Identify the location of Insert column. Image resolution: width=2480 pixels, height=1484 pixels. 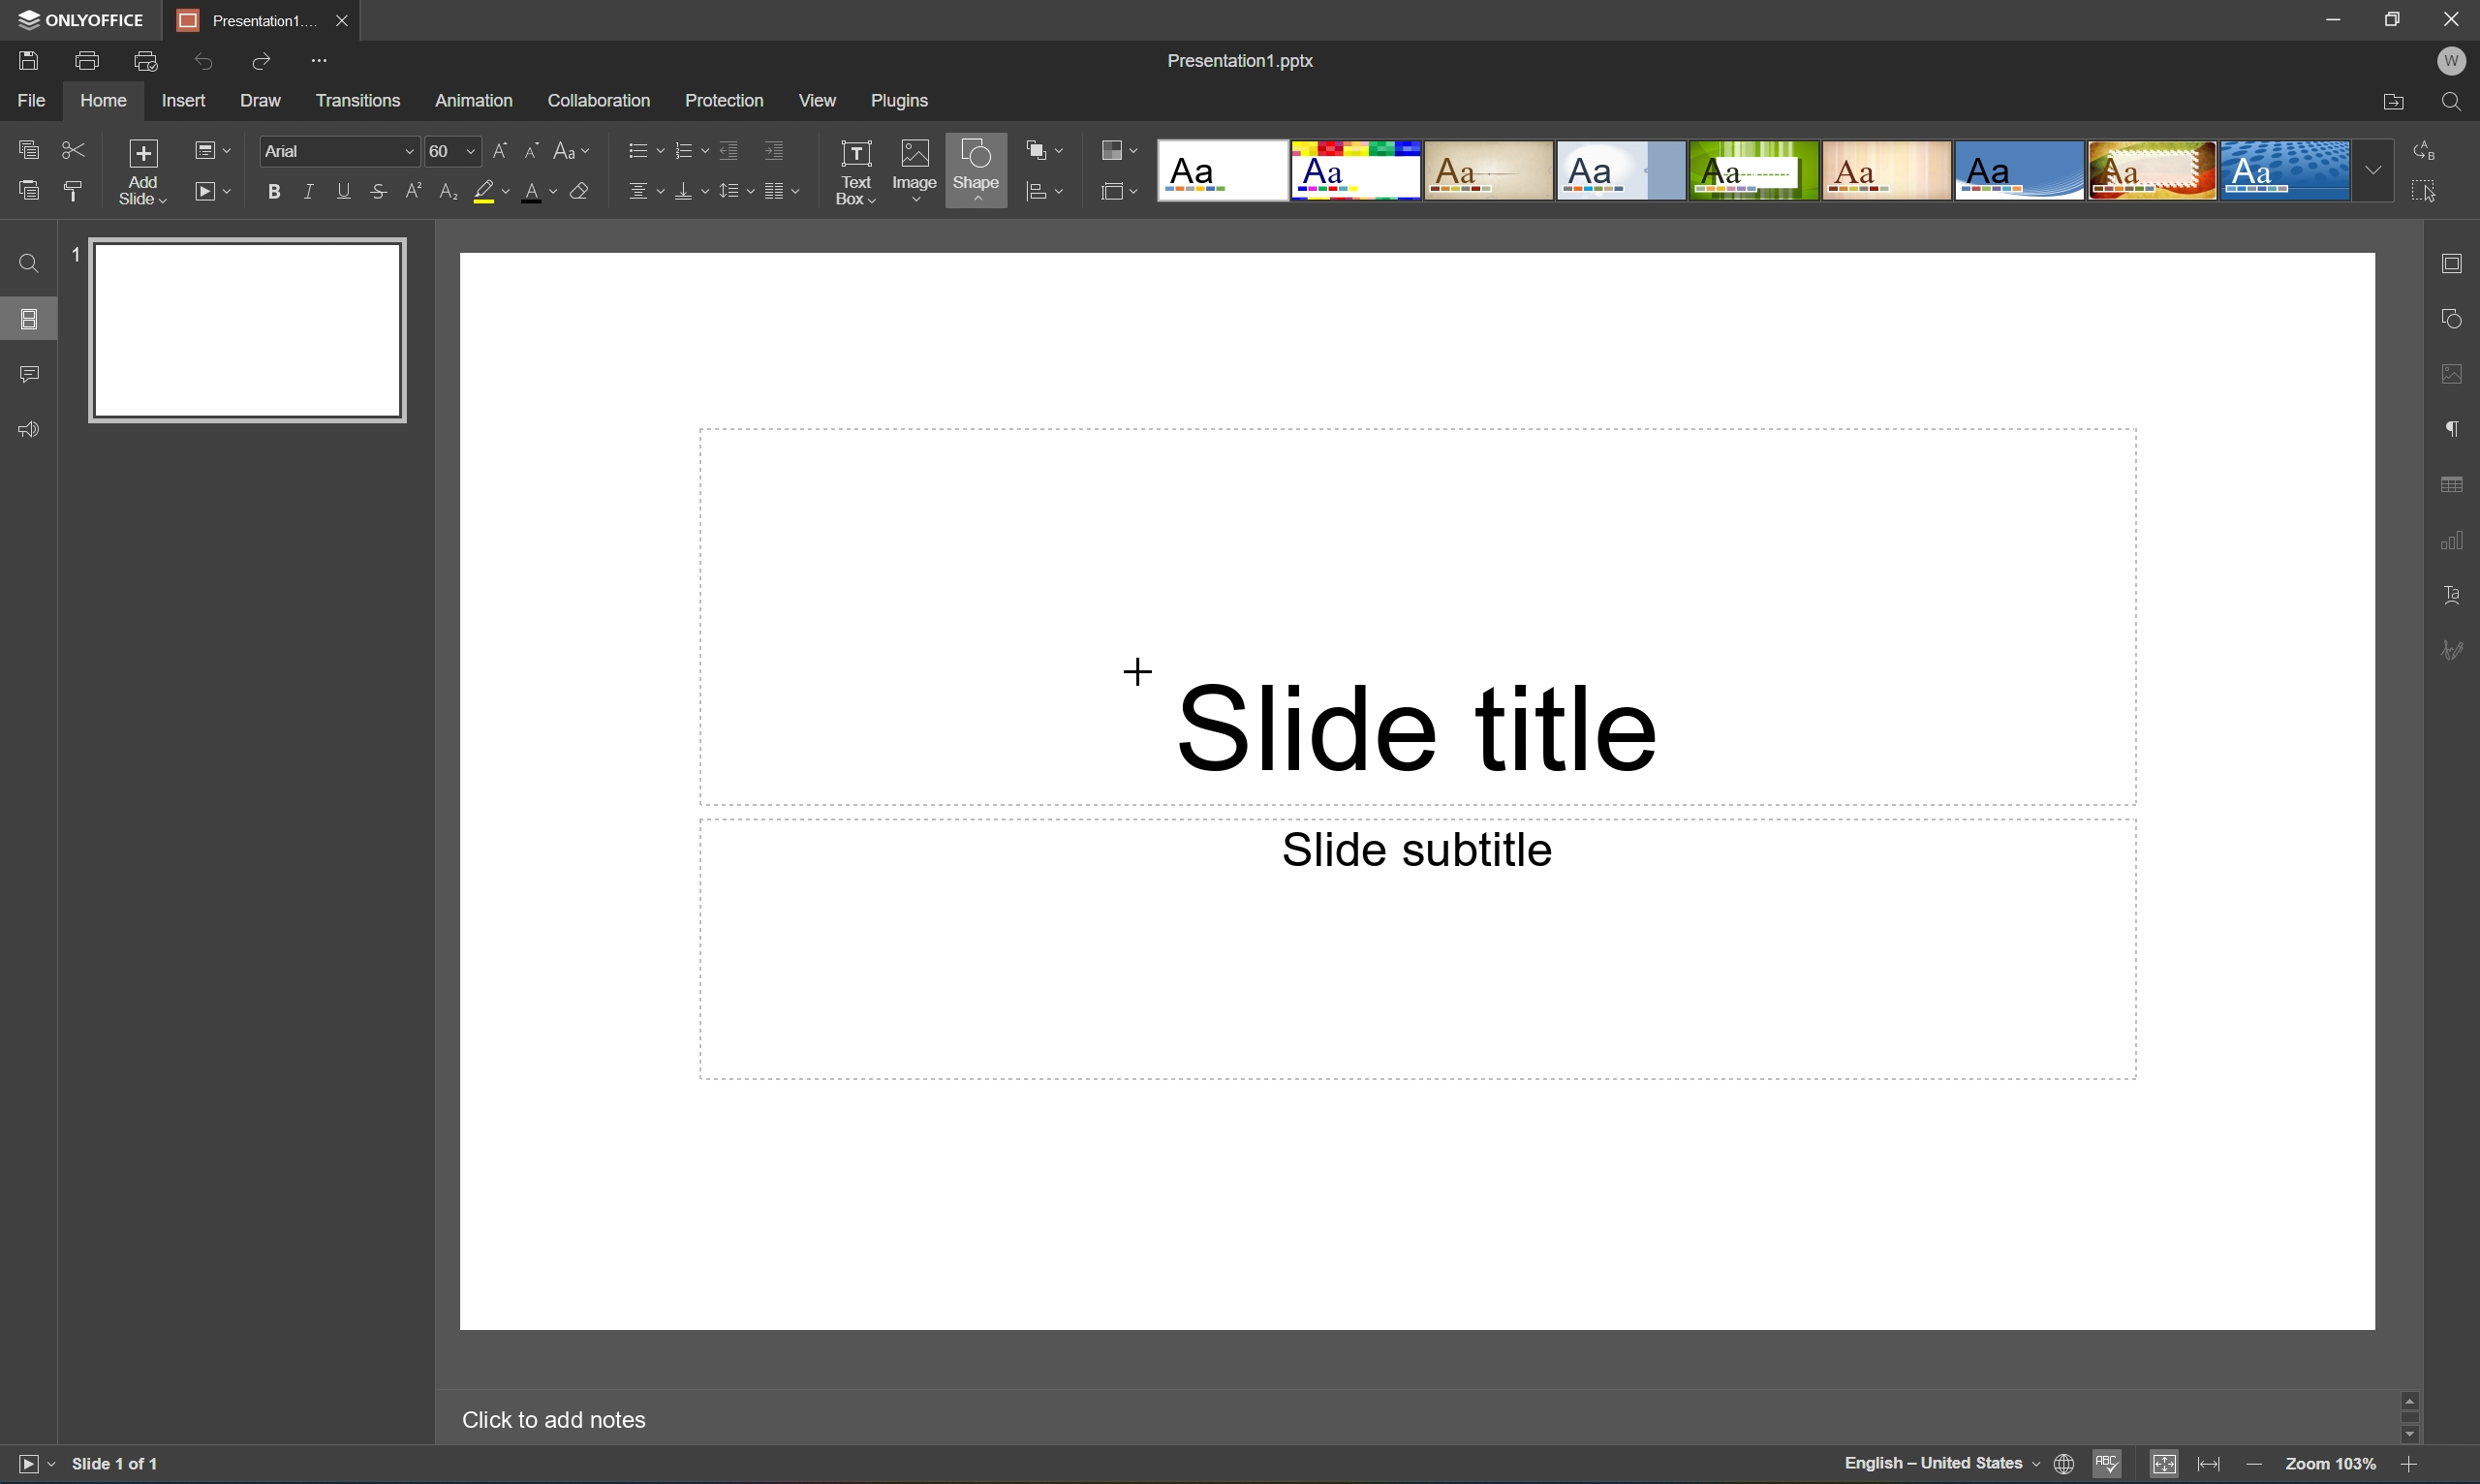
(788, 190).